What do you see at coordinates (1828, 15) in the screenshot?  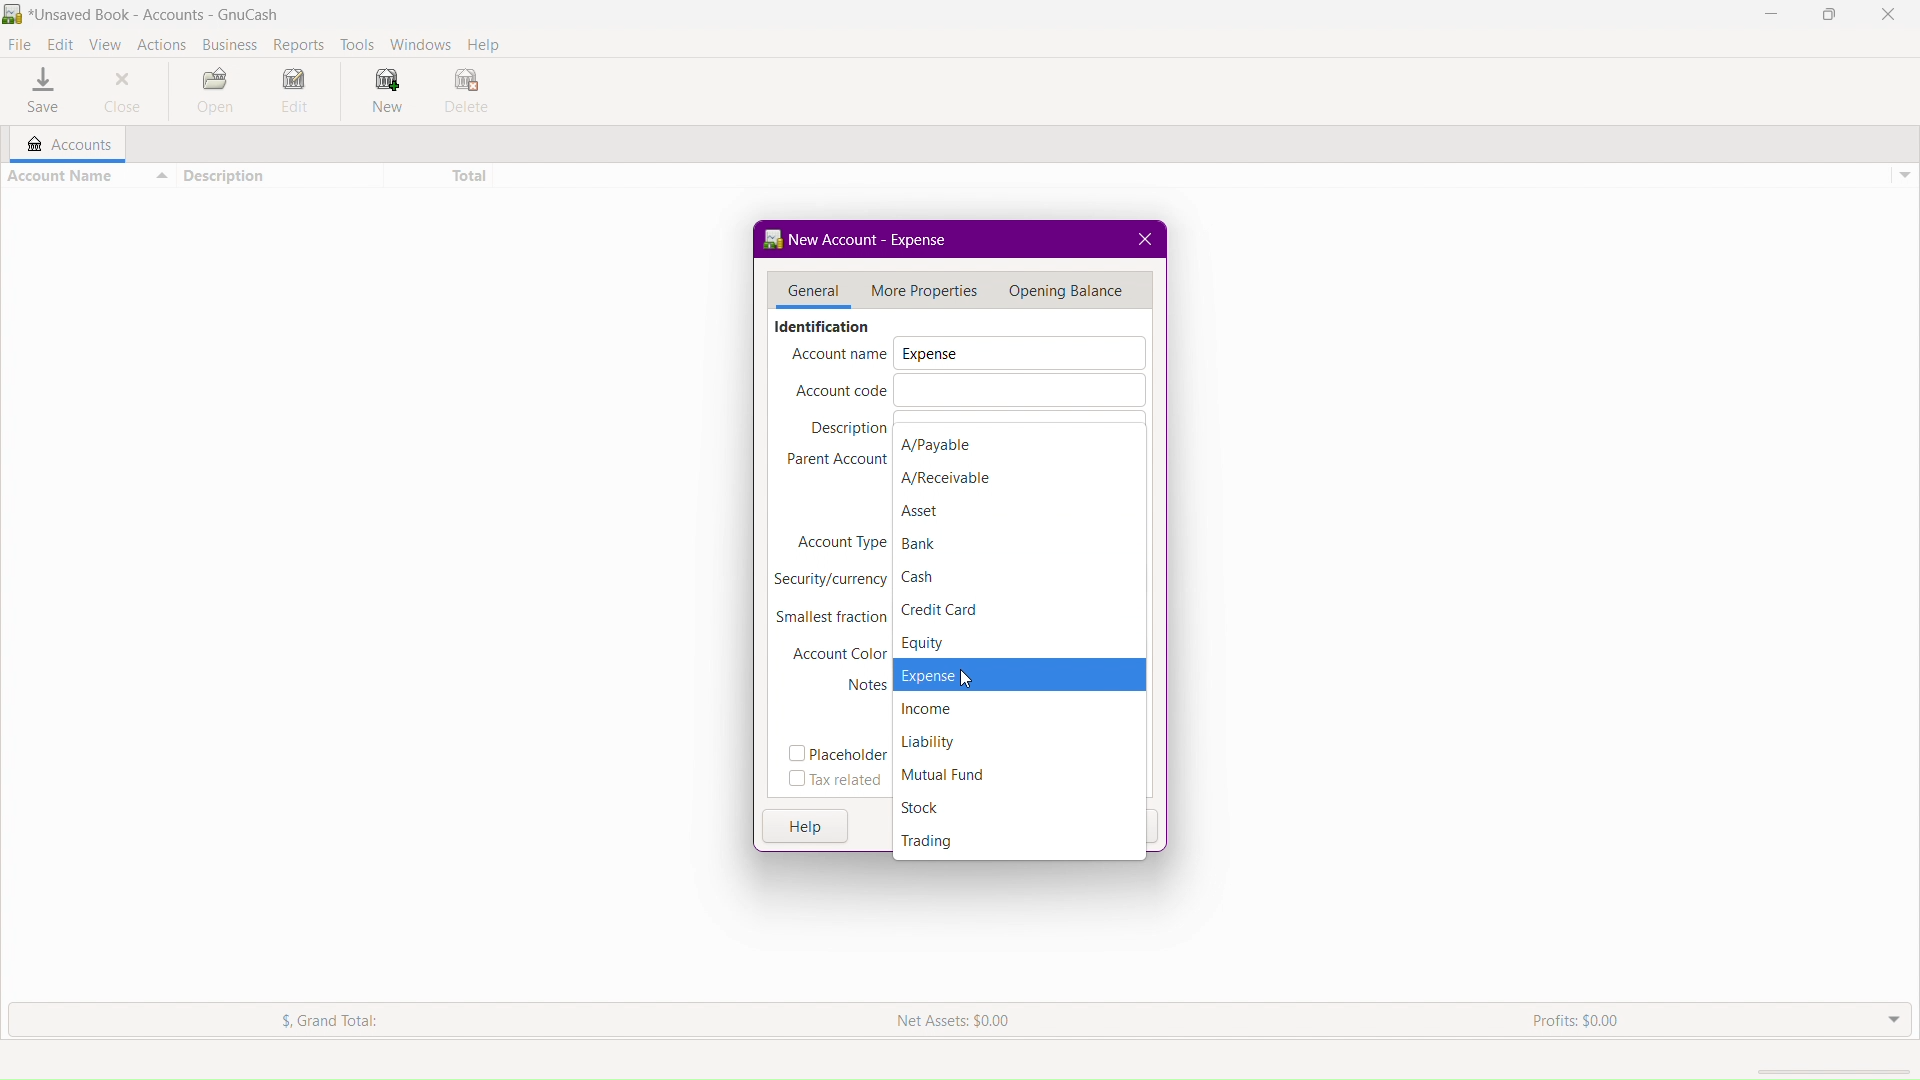 I see `Maximize` at bounding box center [1828, 15].